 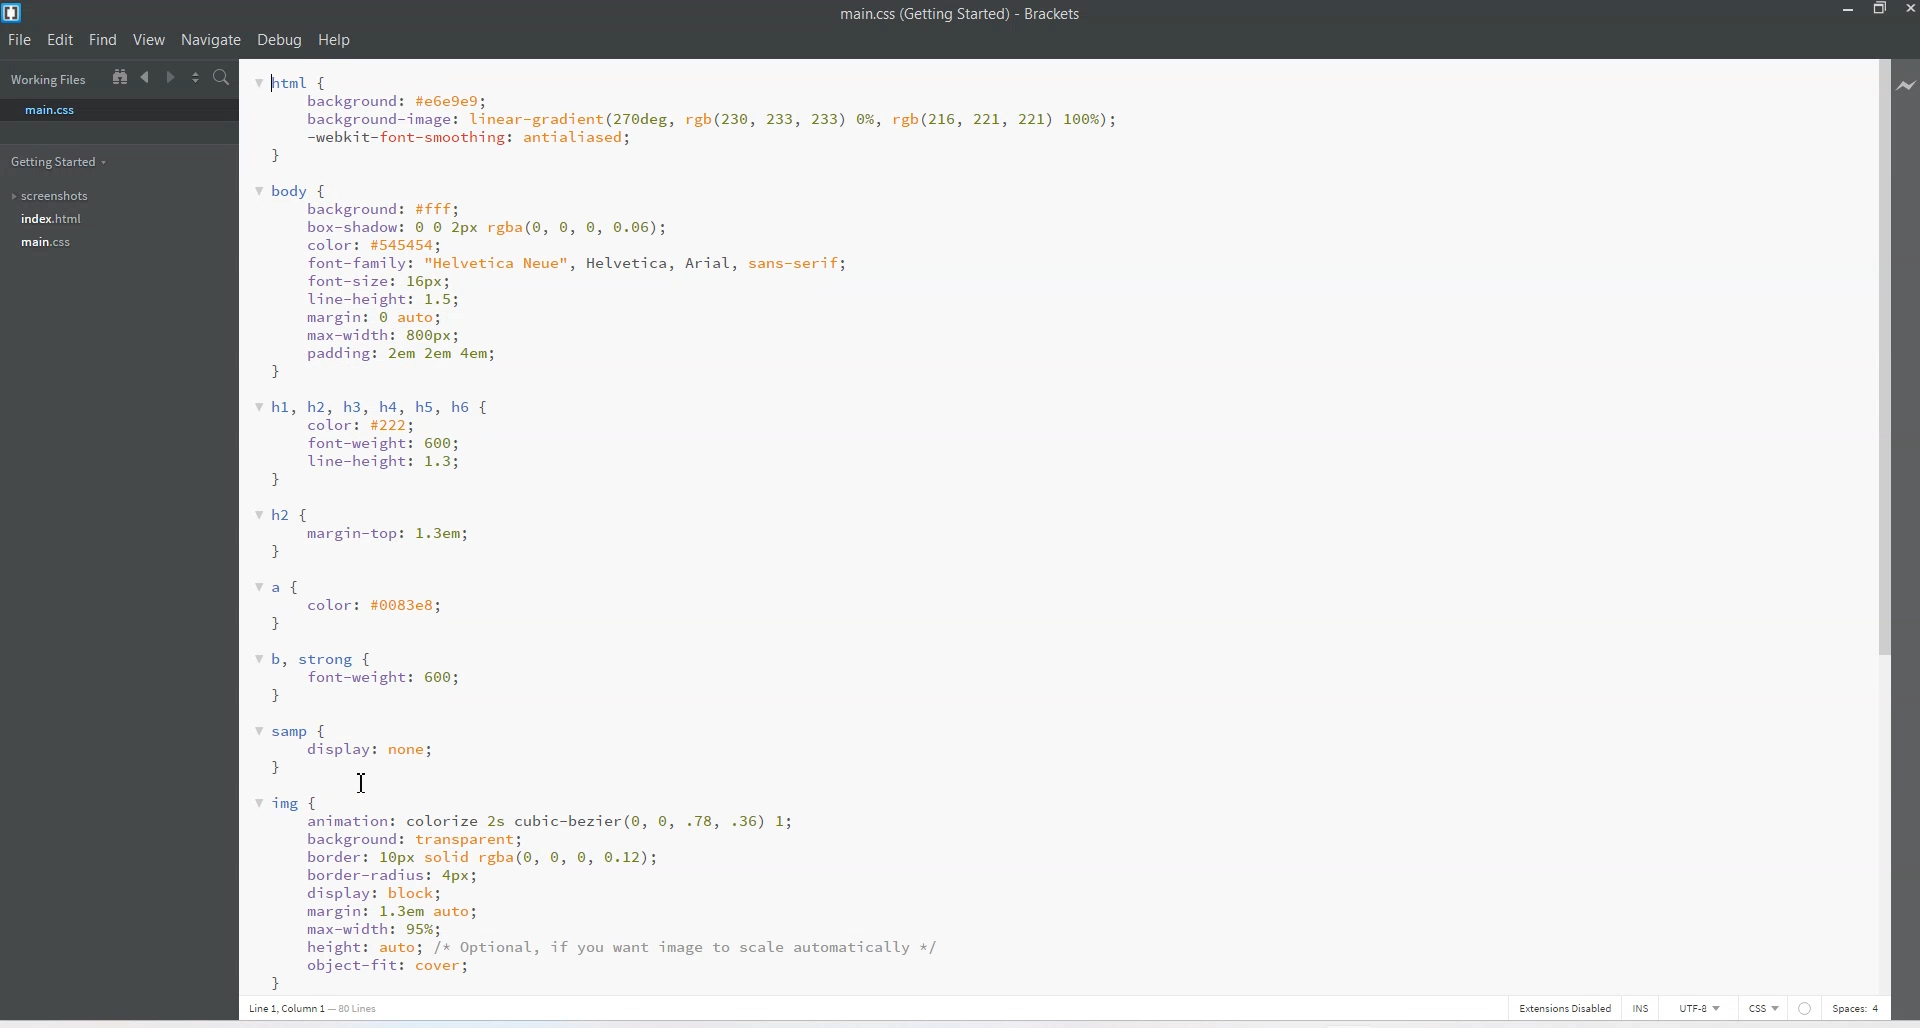 I want to click on Edit, so click(x=61, y=39).